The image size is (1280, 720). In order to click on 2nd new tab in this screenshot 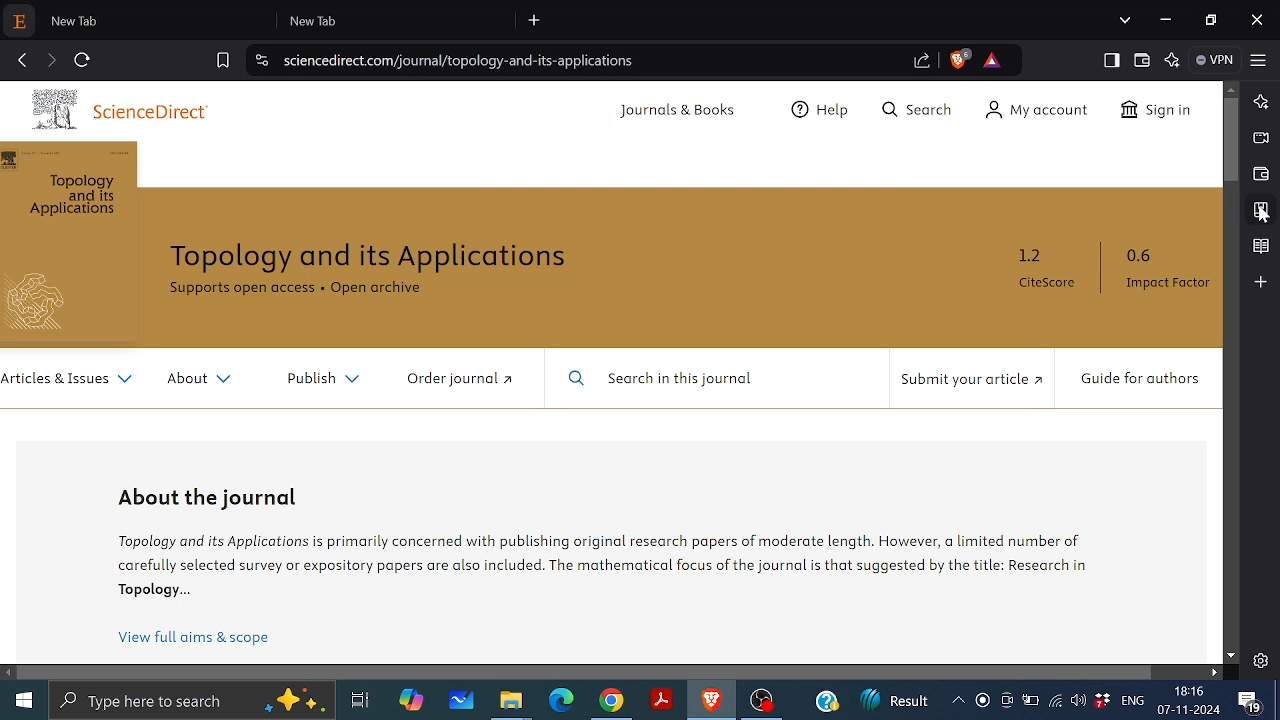, I will do `click(401, 20)`.